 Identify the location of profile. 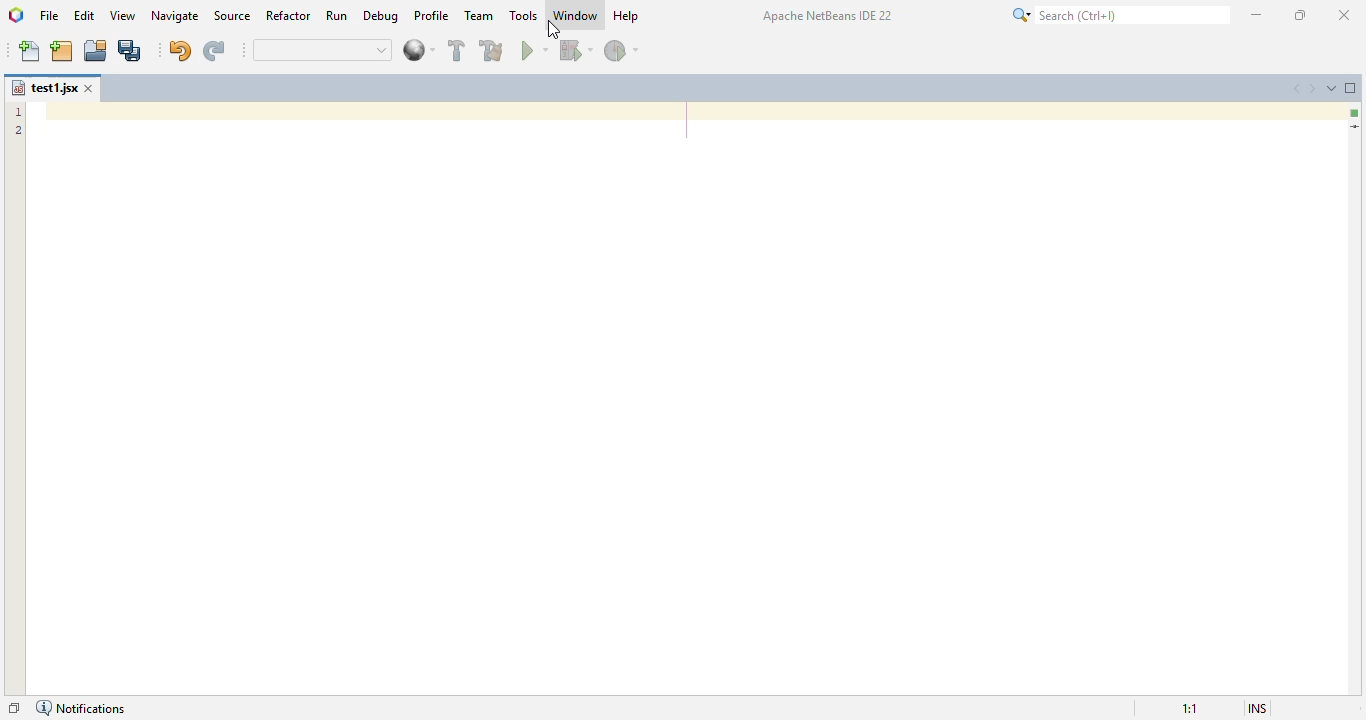
(433, 16).